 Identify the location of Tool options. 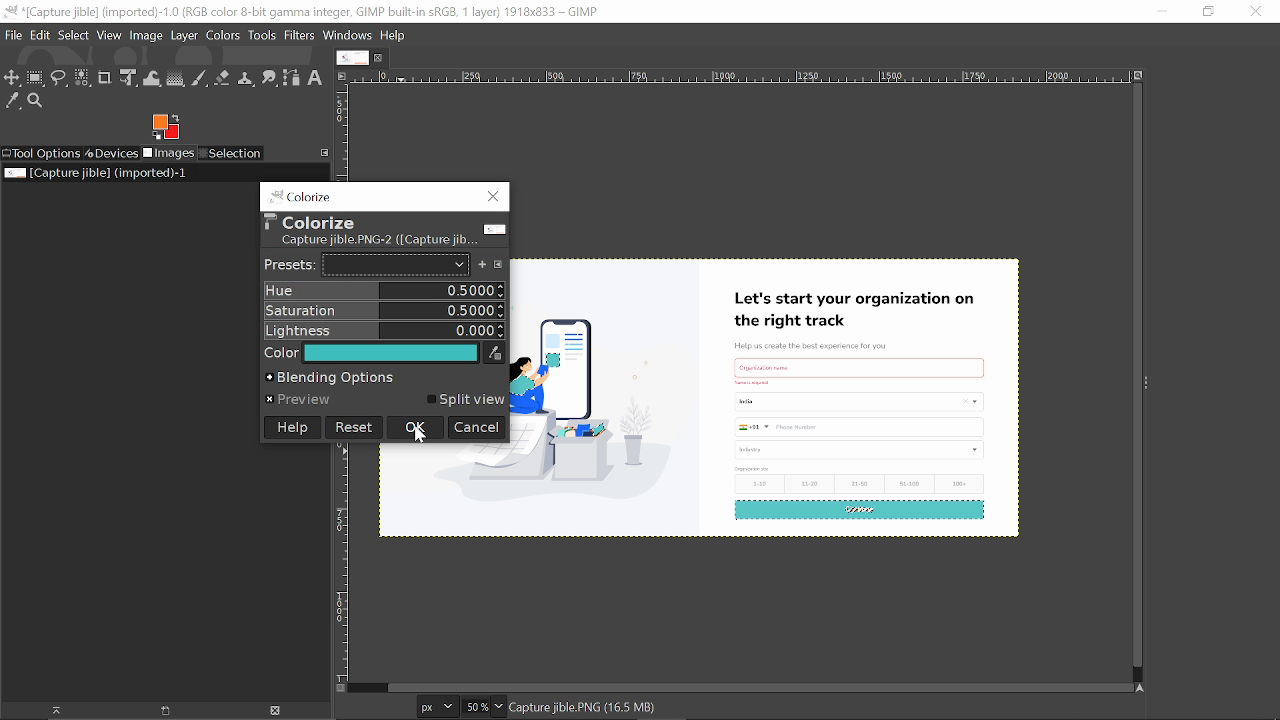
(41, 154).